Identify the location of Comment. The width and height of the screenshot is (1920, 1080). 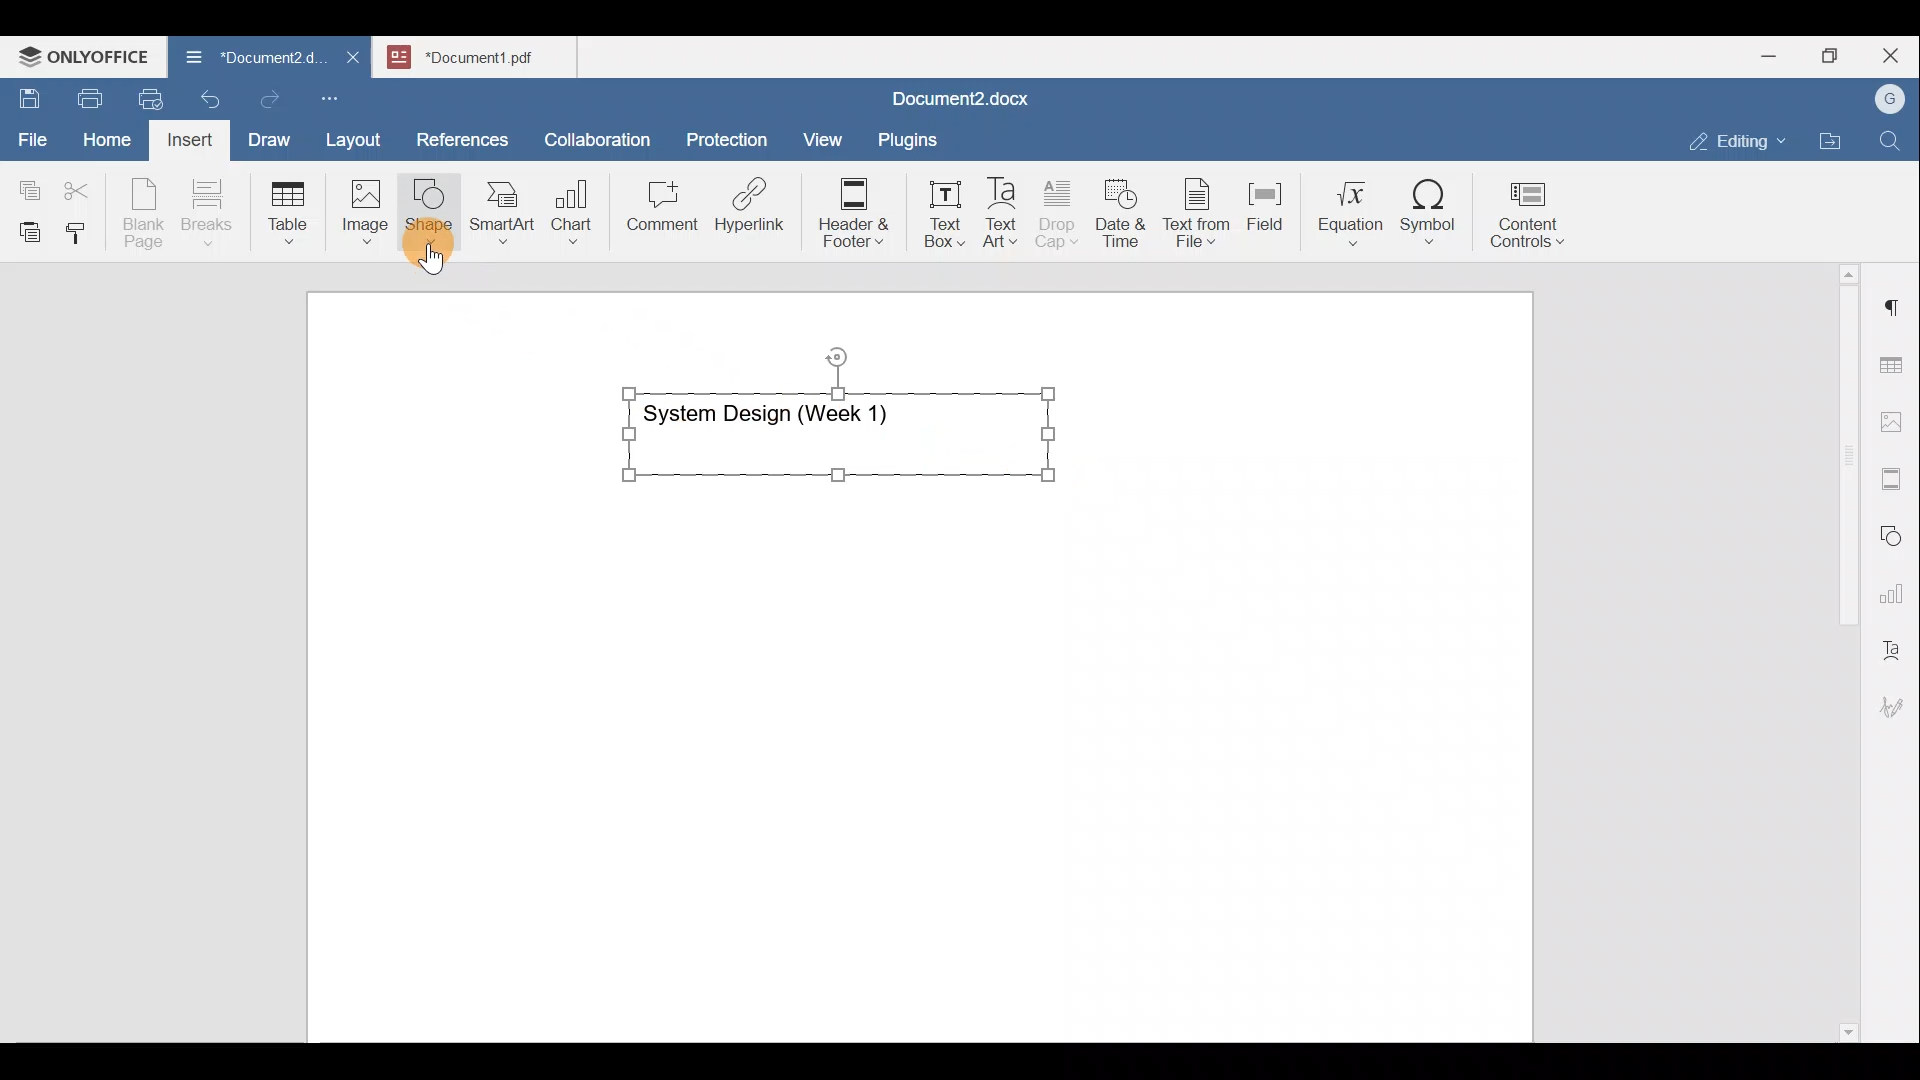
(656, 211).